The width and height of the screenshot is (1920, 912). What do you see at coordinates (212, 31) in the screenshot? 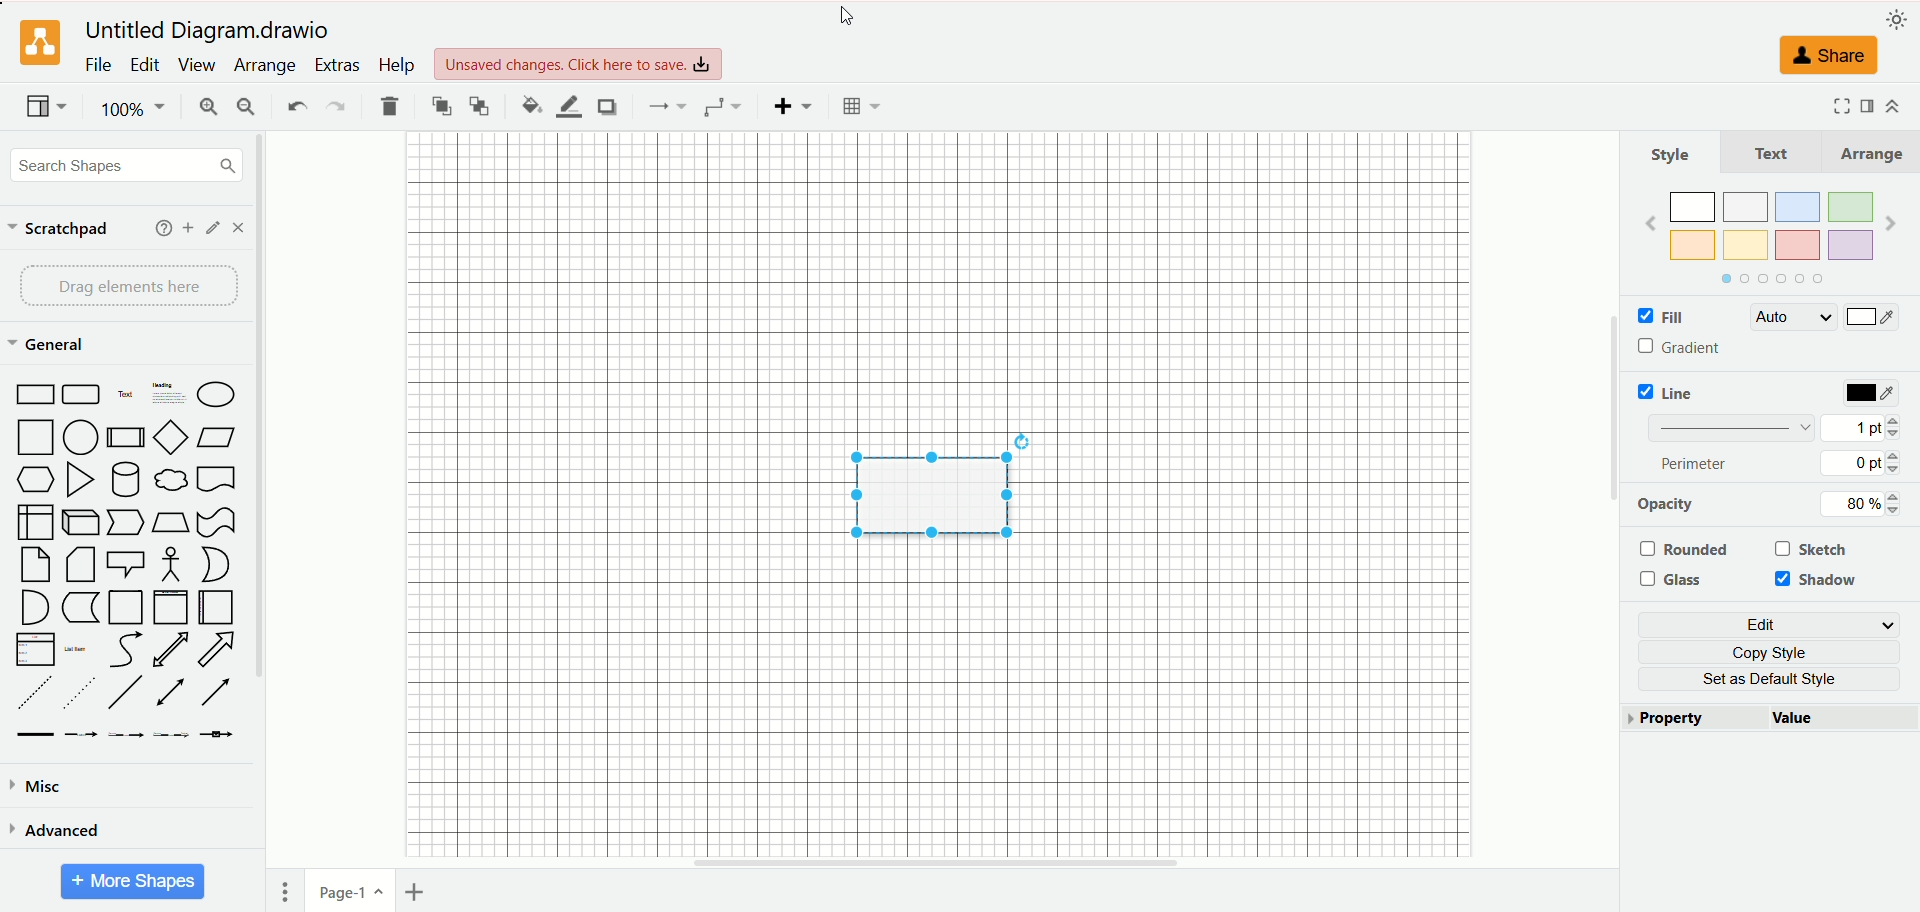
I see `title` at bounding box center [212, 31].